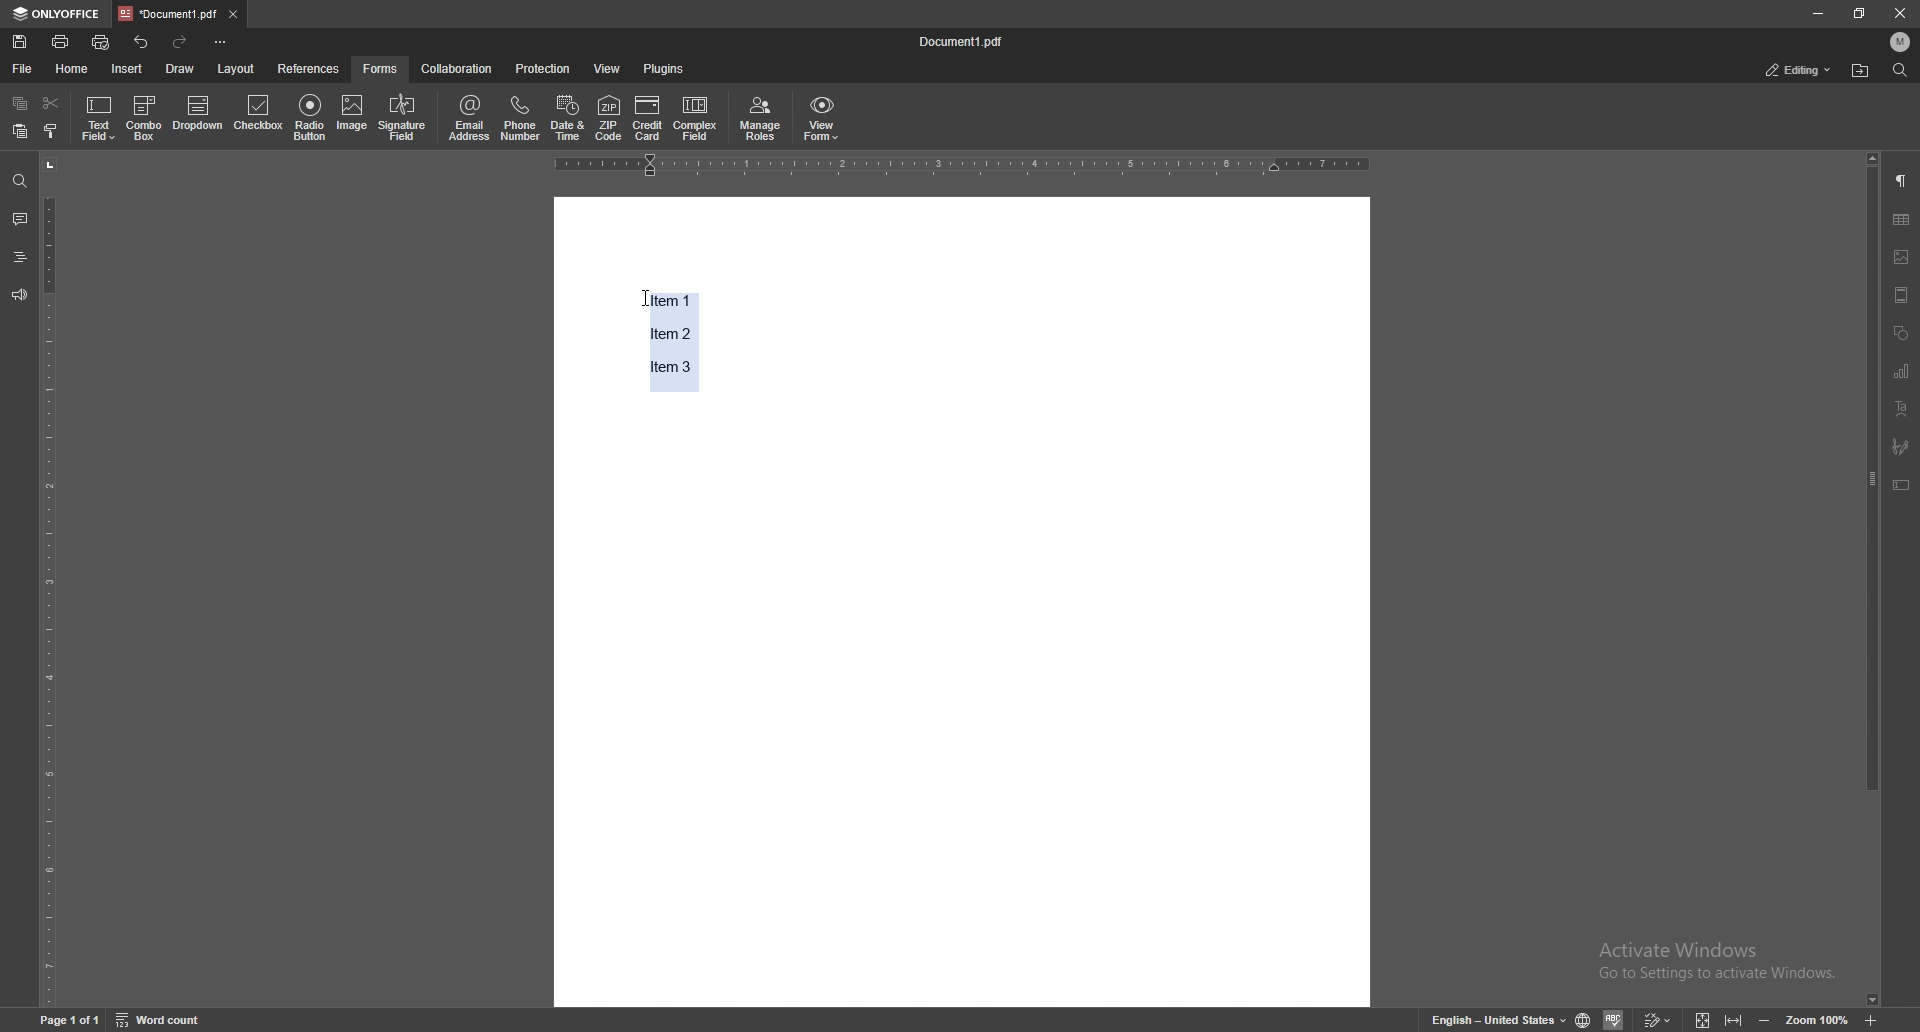 The image size is (1920, 1032). What do you see at coordinates (51, 579) in the screenshot?
I see `vertical scale` at bounding box center [51, 579].